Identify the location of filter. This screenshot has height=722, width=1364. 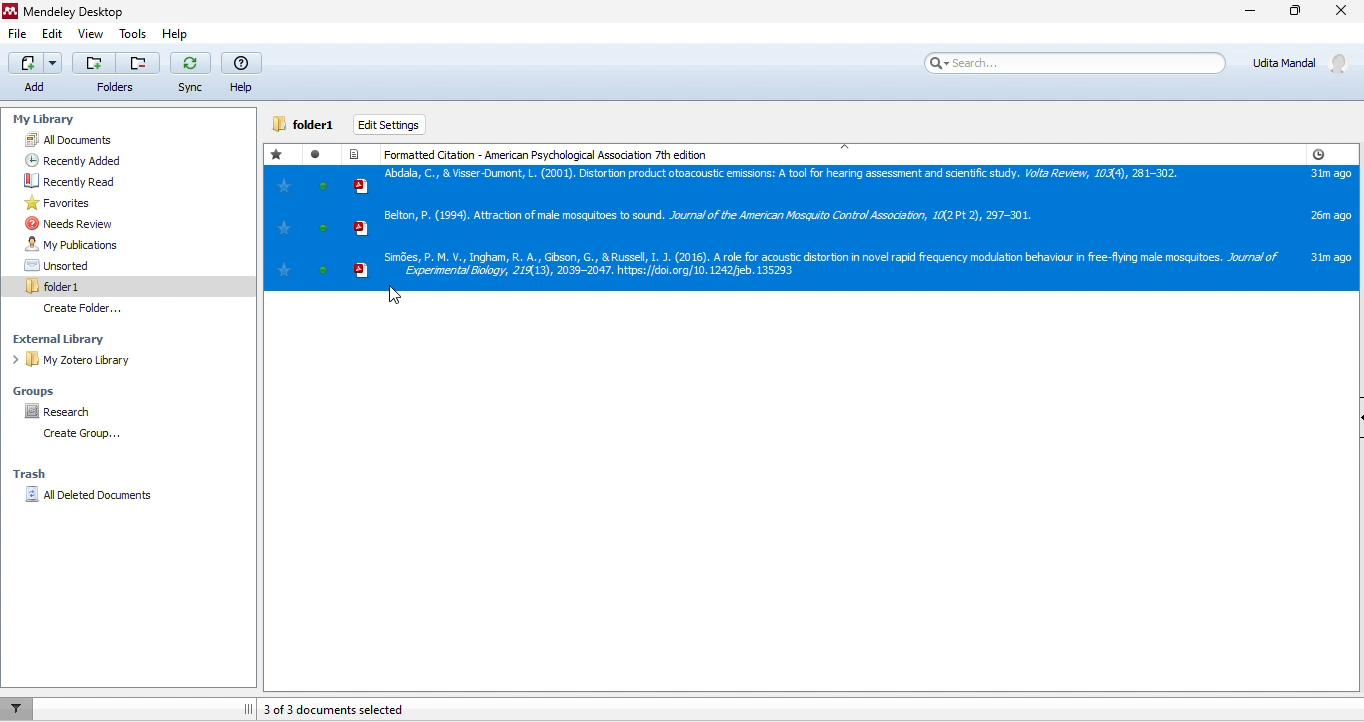
(25, 708).